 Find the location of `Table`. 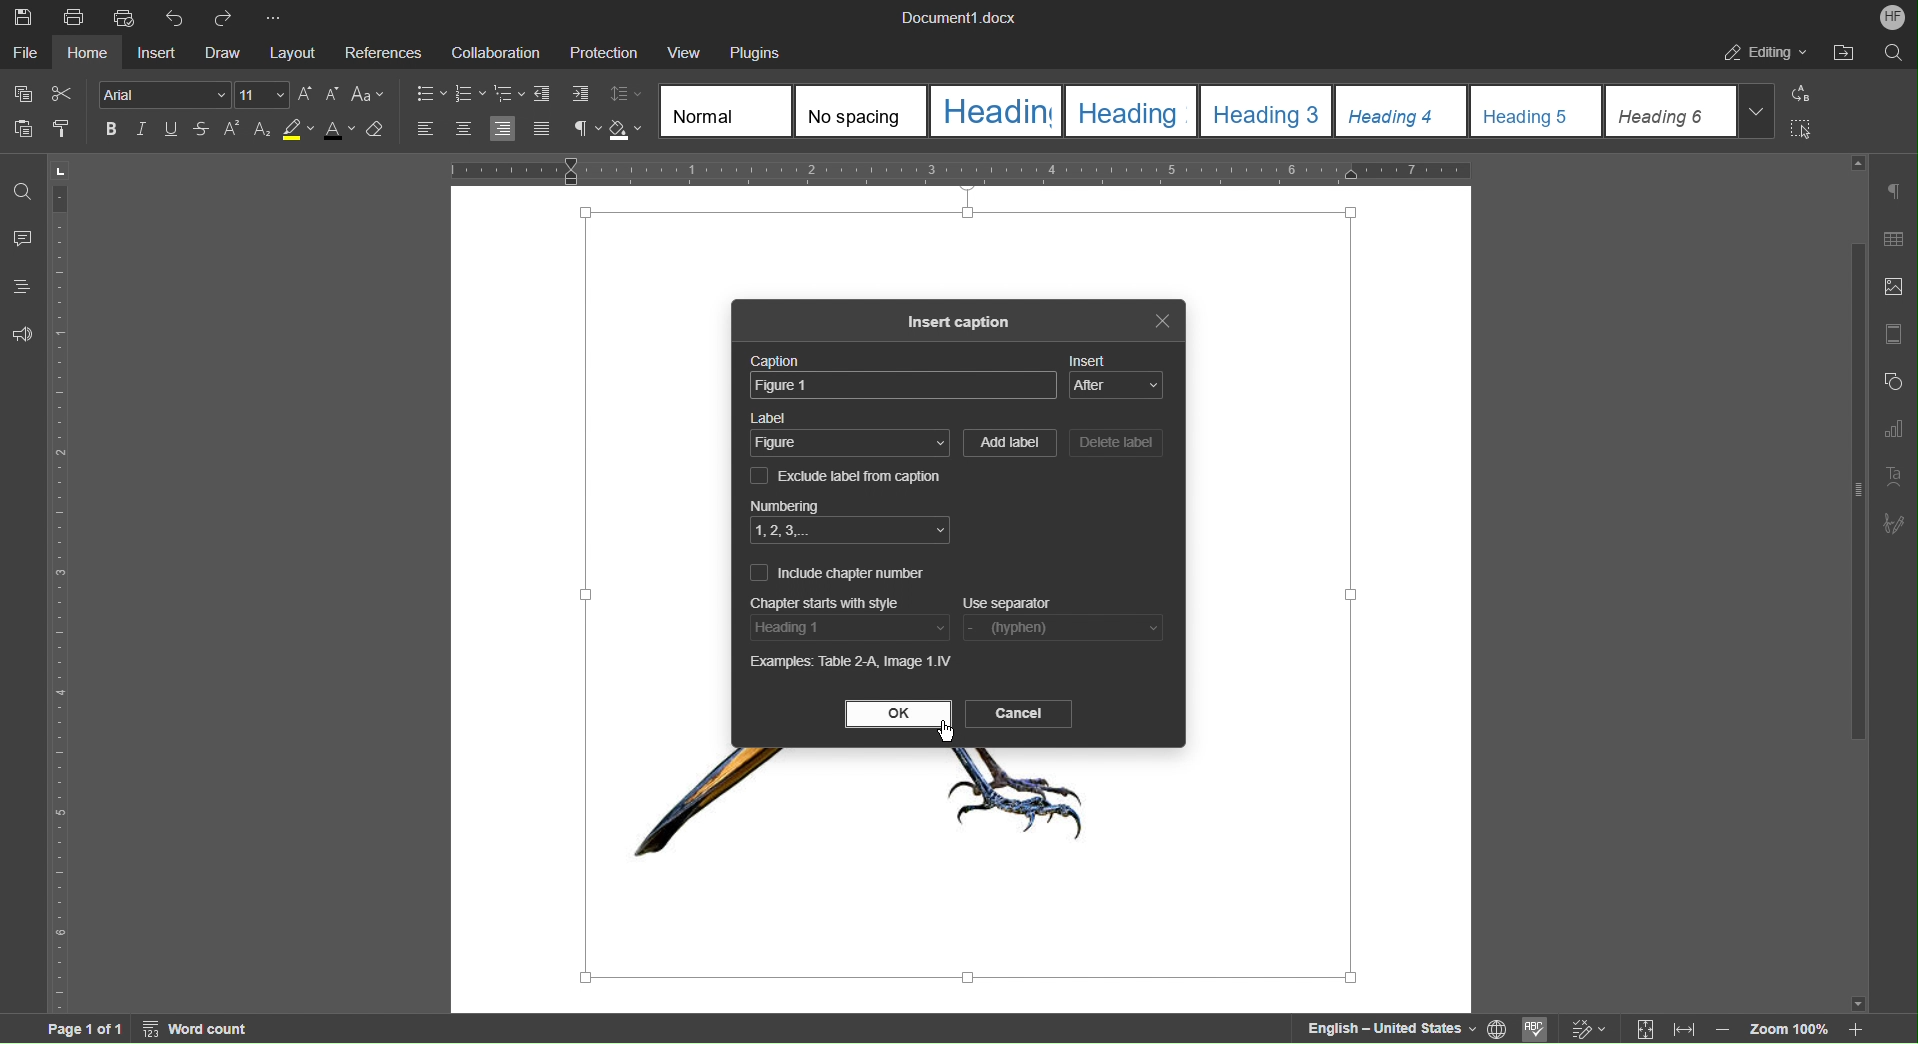

Table is located at coordinates (1893, 244).